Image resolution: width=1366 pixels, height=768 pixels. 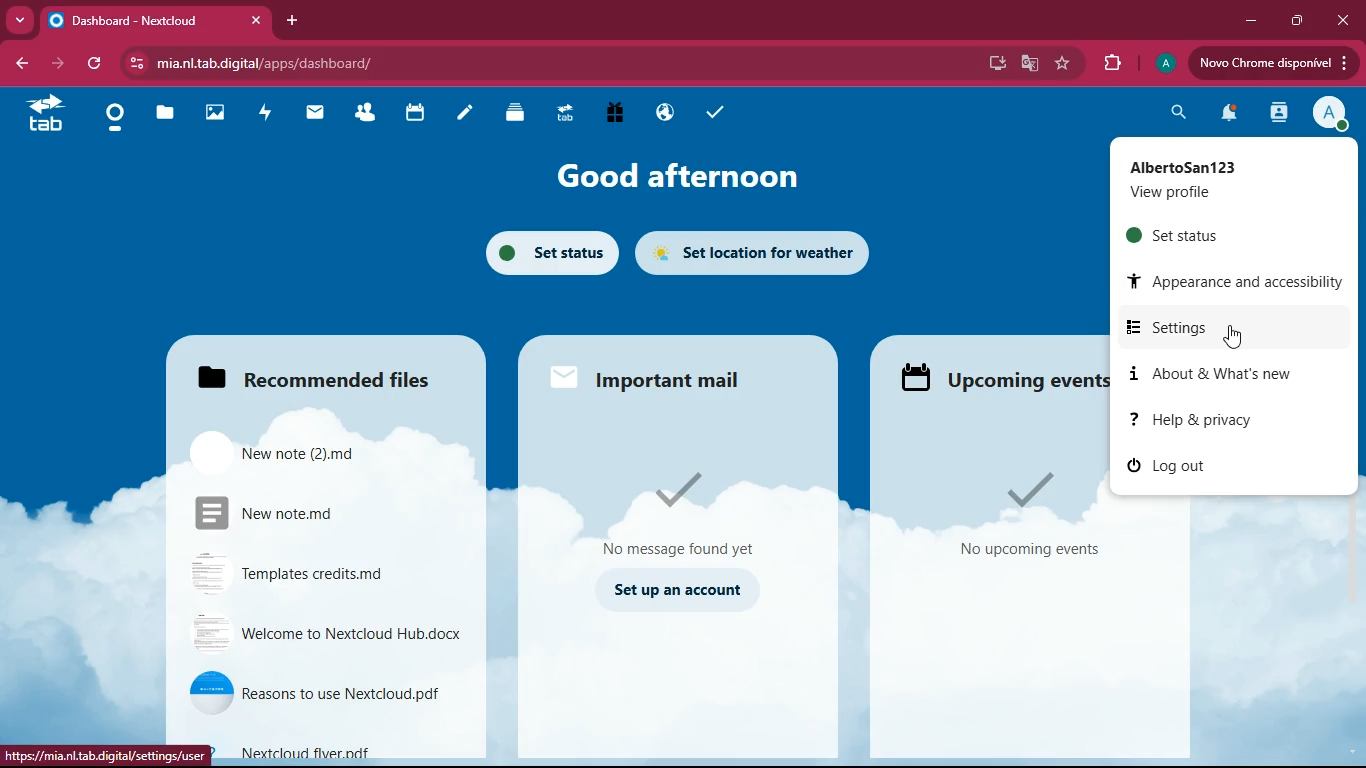 What do you see at coordinates (327, 694) in the screenshot?
I see `file` at bounding box center [327, 694].